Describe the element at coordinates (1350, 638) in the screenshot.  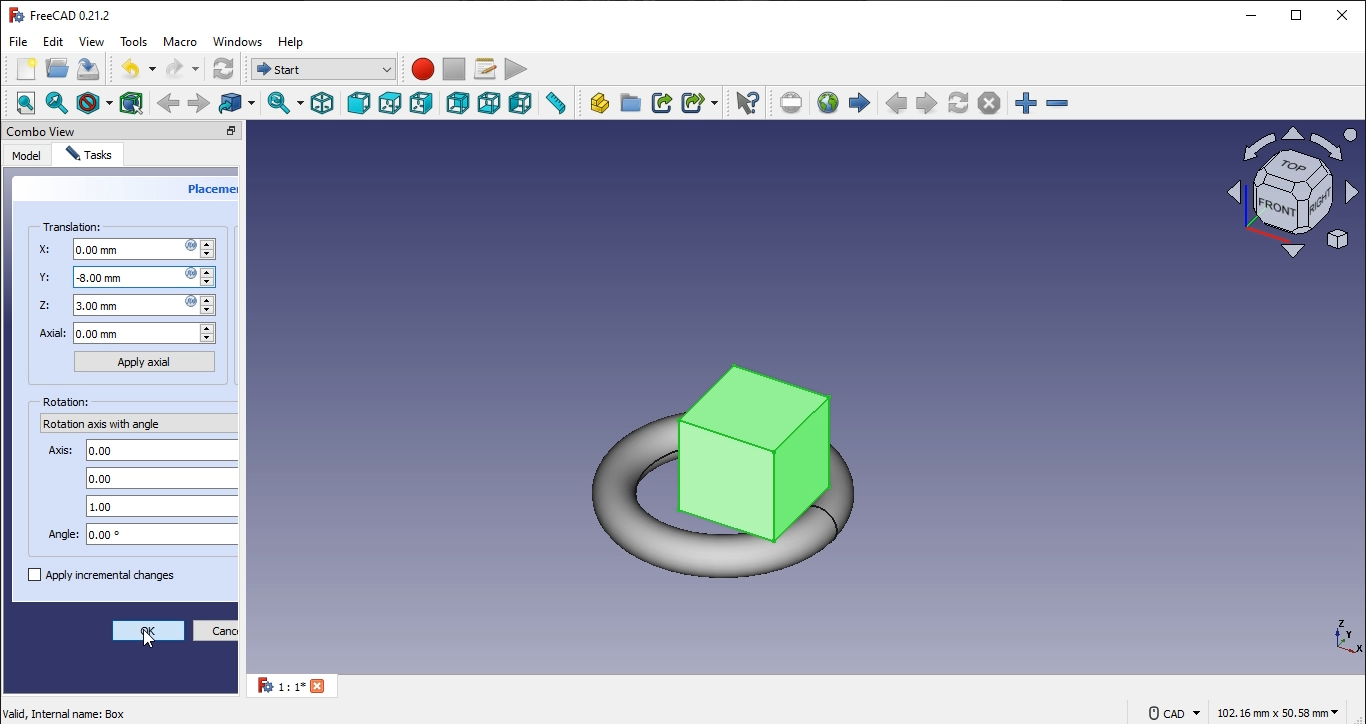
I see `coordinate directional axis icon` at that location.